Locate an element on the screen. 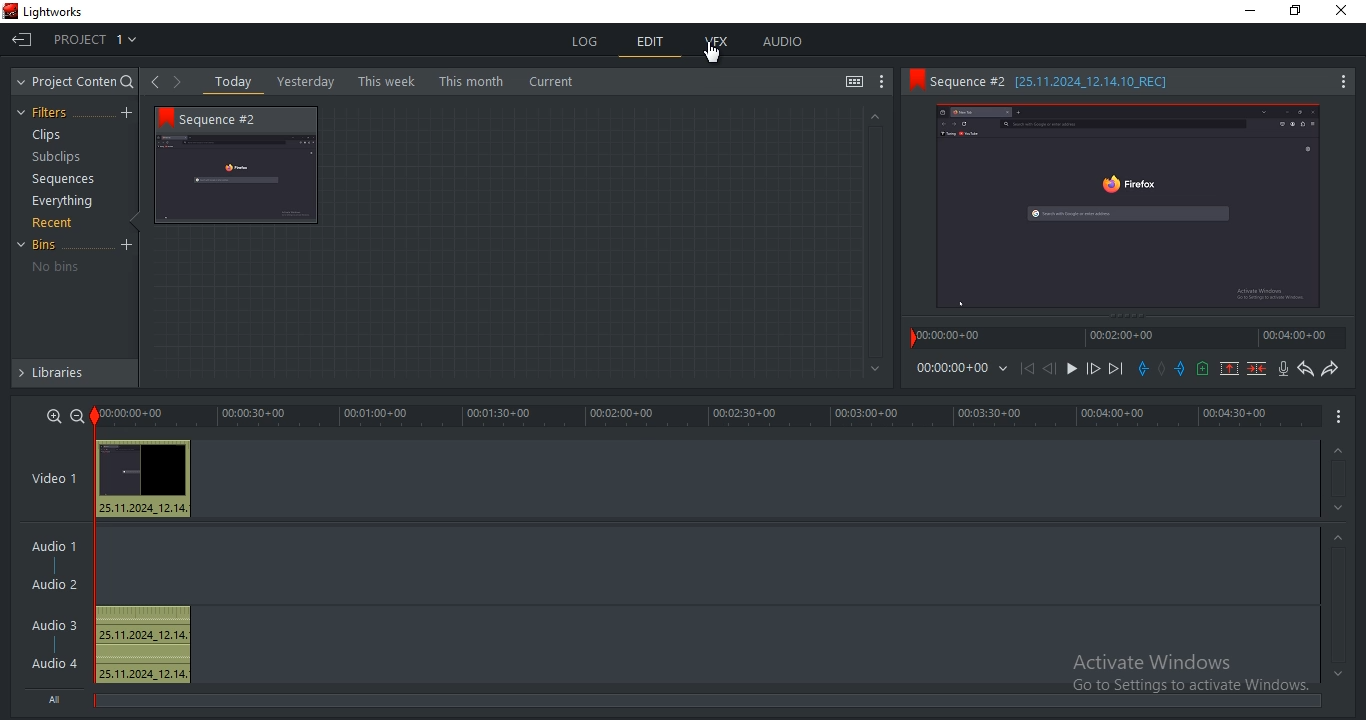 This screenshot has width=1366, height=720. navigate left is located at coordinates (152, 81).